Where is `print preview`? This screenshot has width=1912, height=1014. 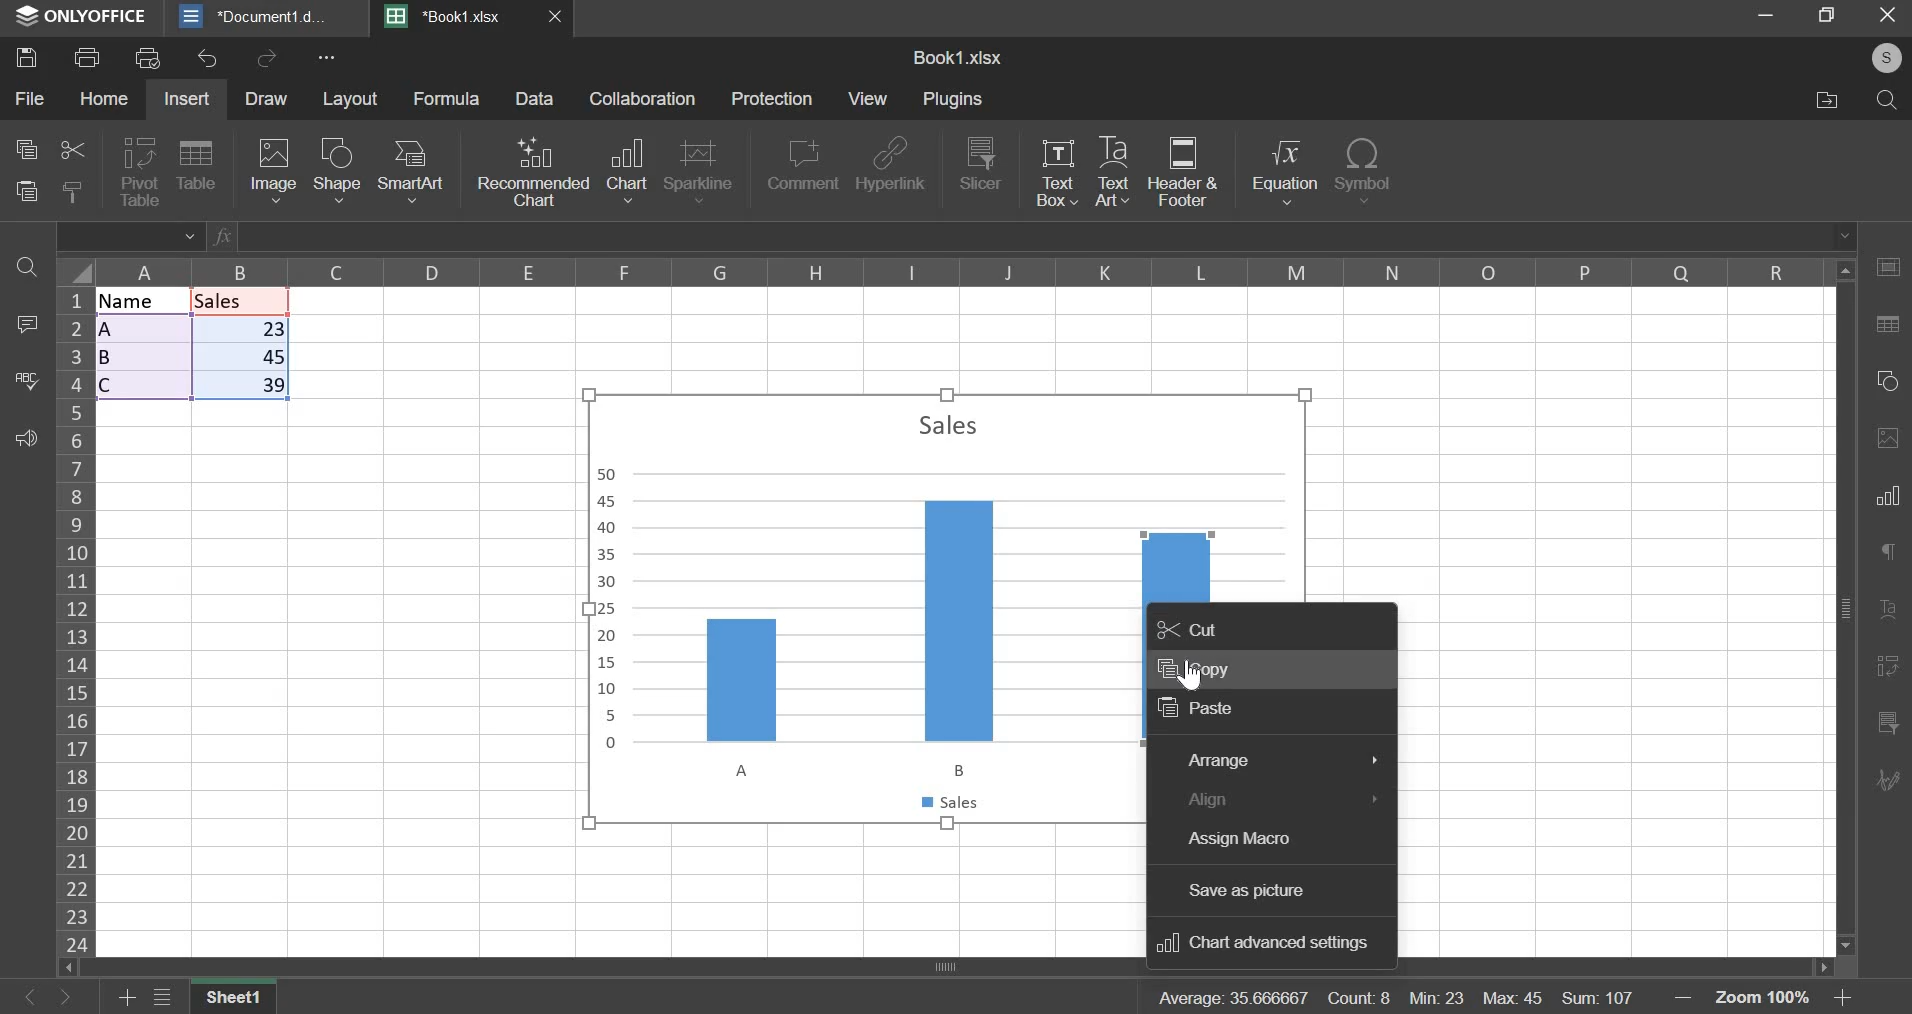 print preview is located at coordinates (148, 59).